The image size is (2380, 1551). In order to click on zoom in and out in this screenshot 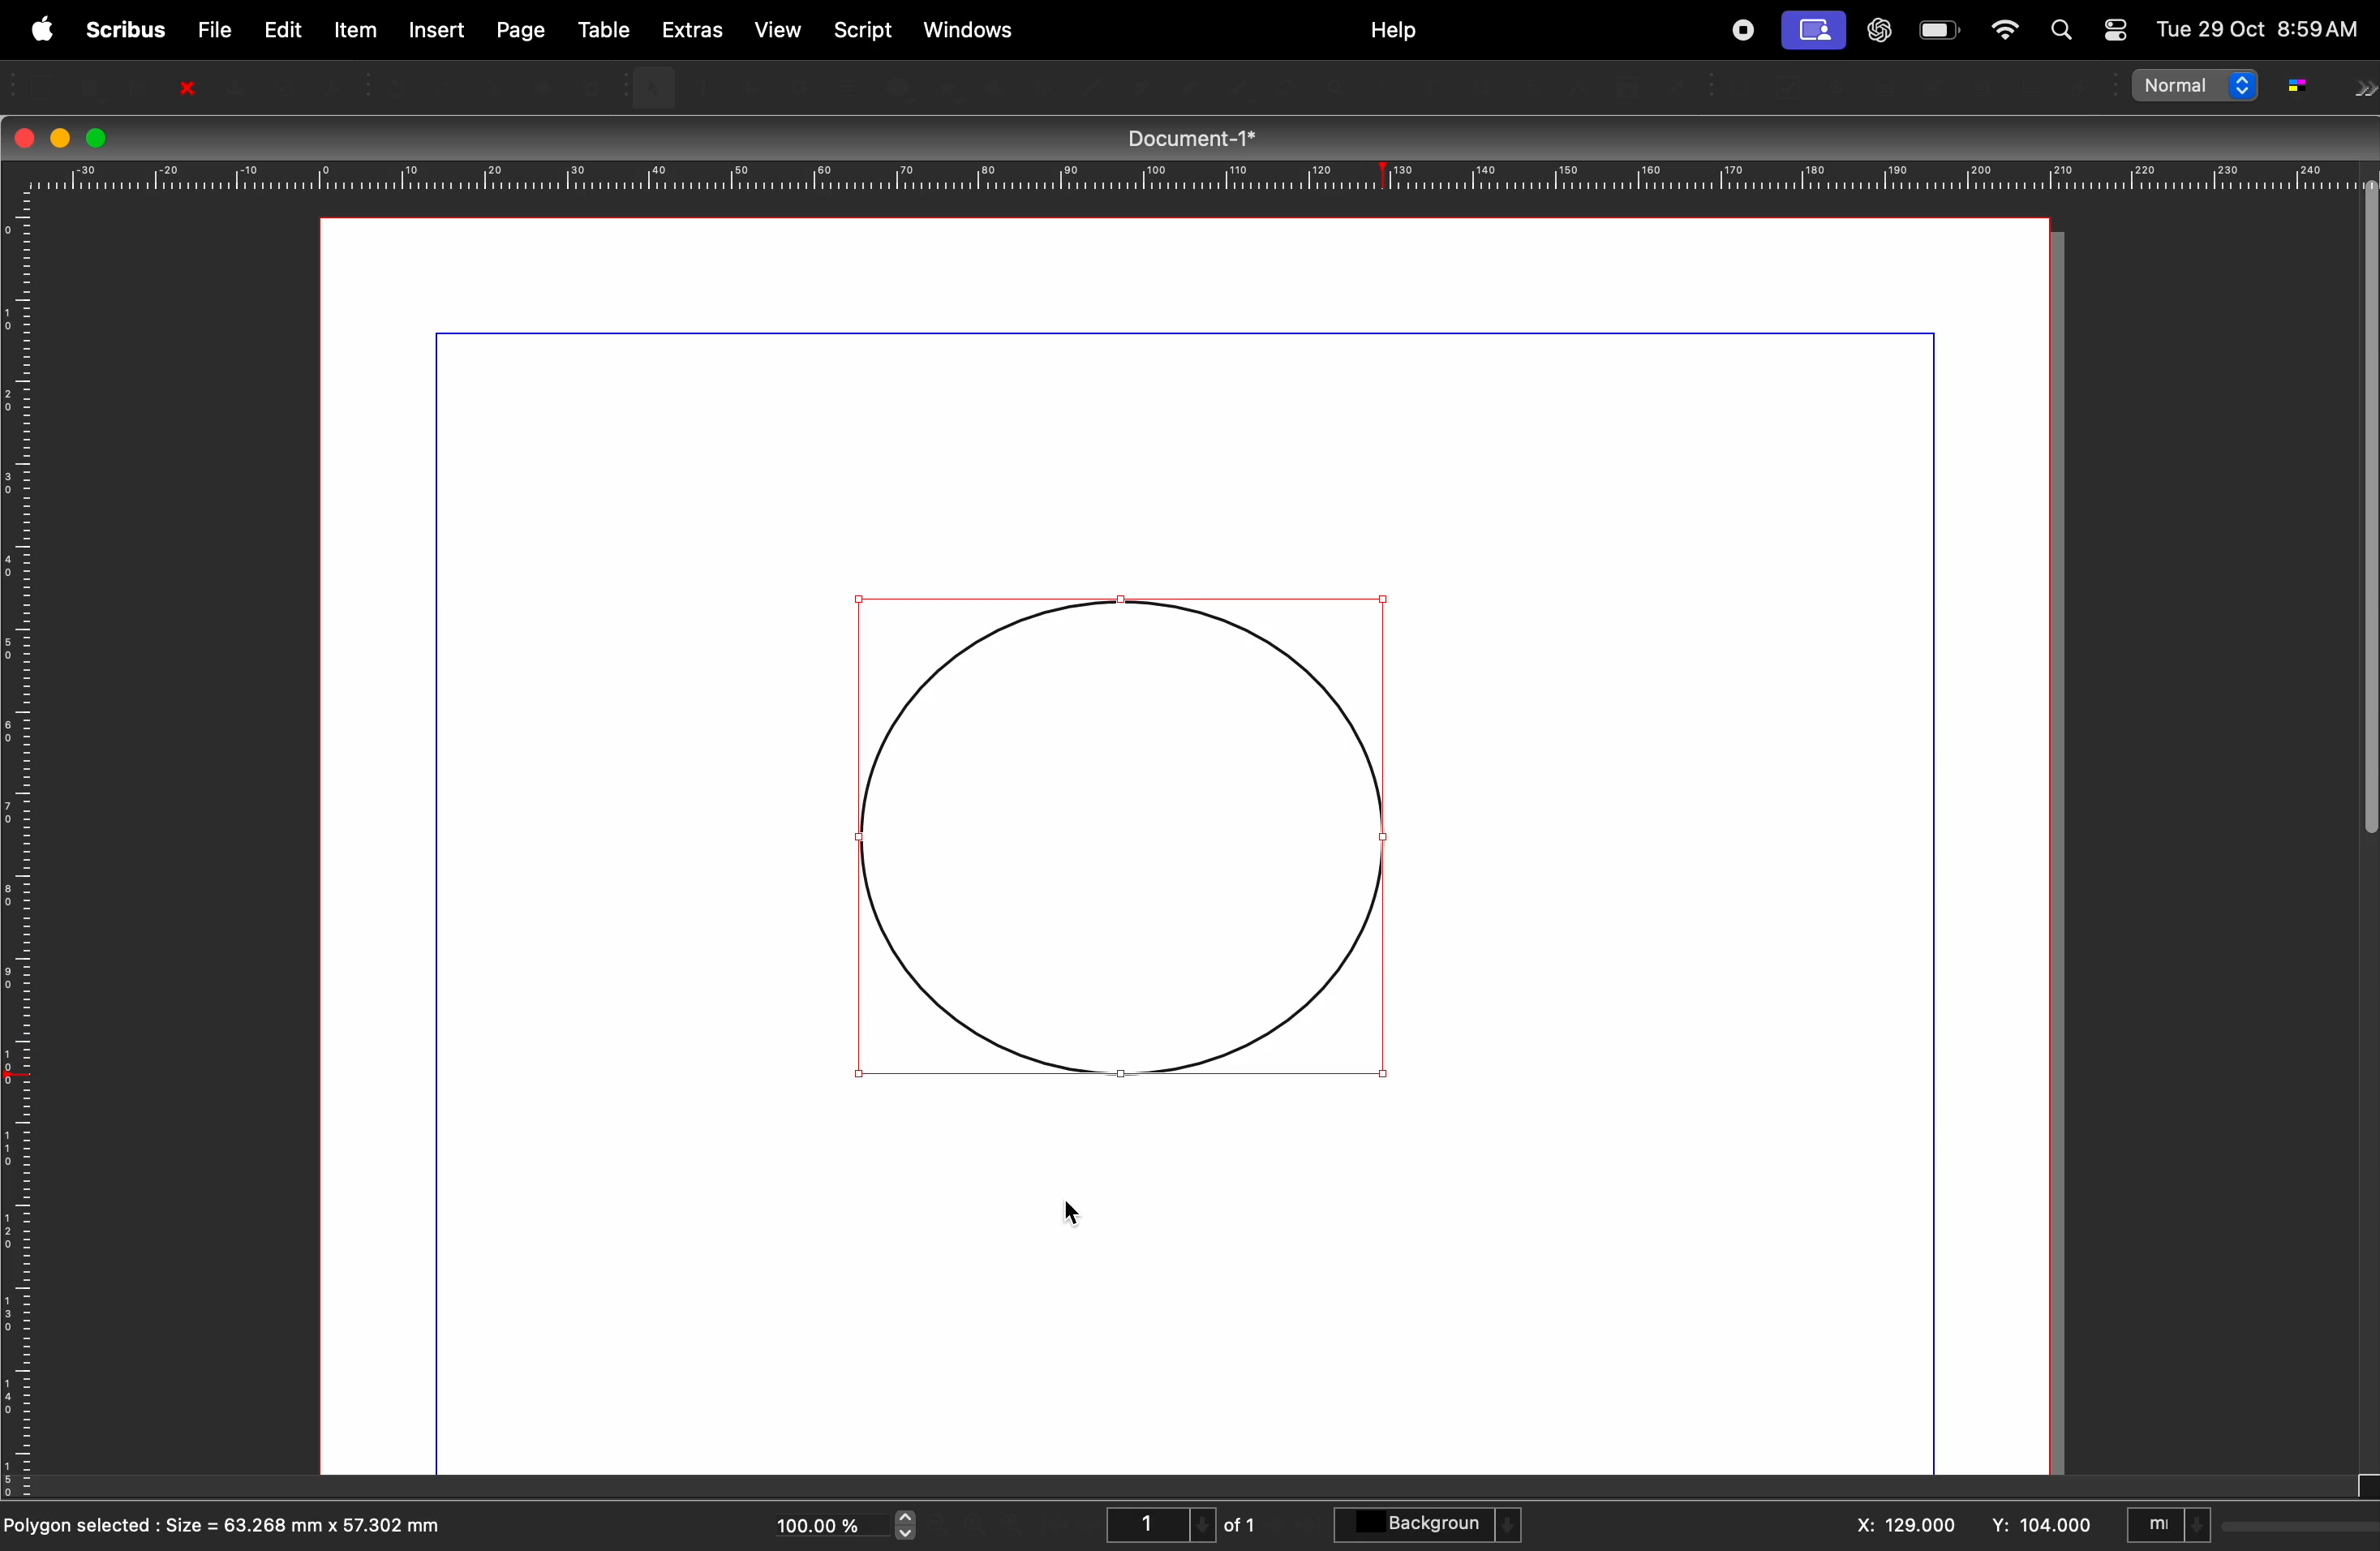, I will do `click(907, 1526)`.